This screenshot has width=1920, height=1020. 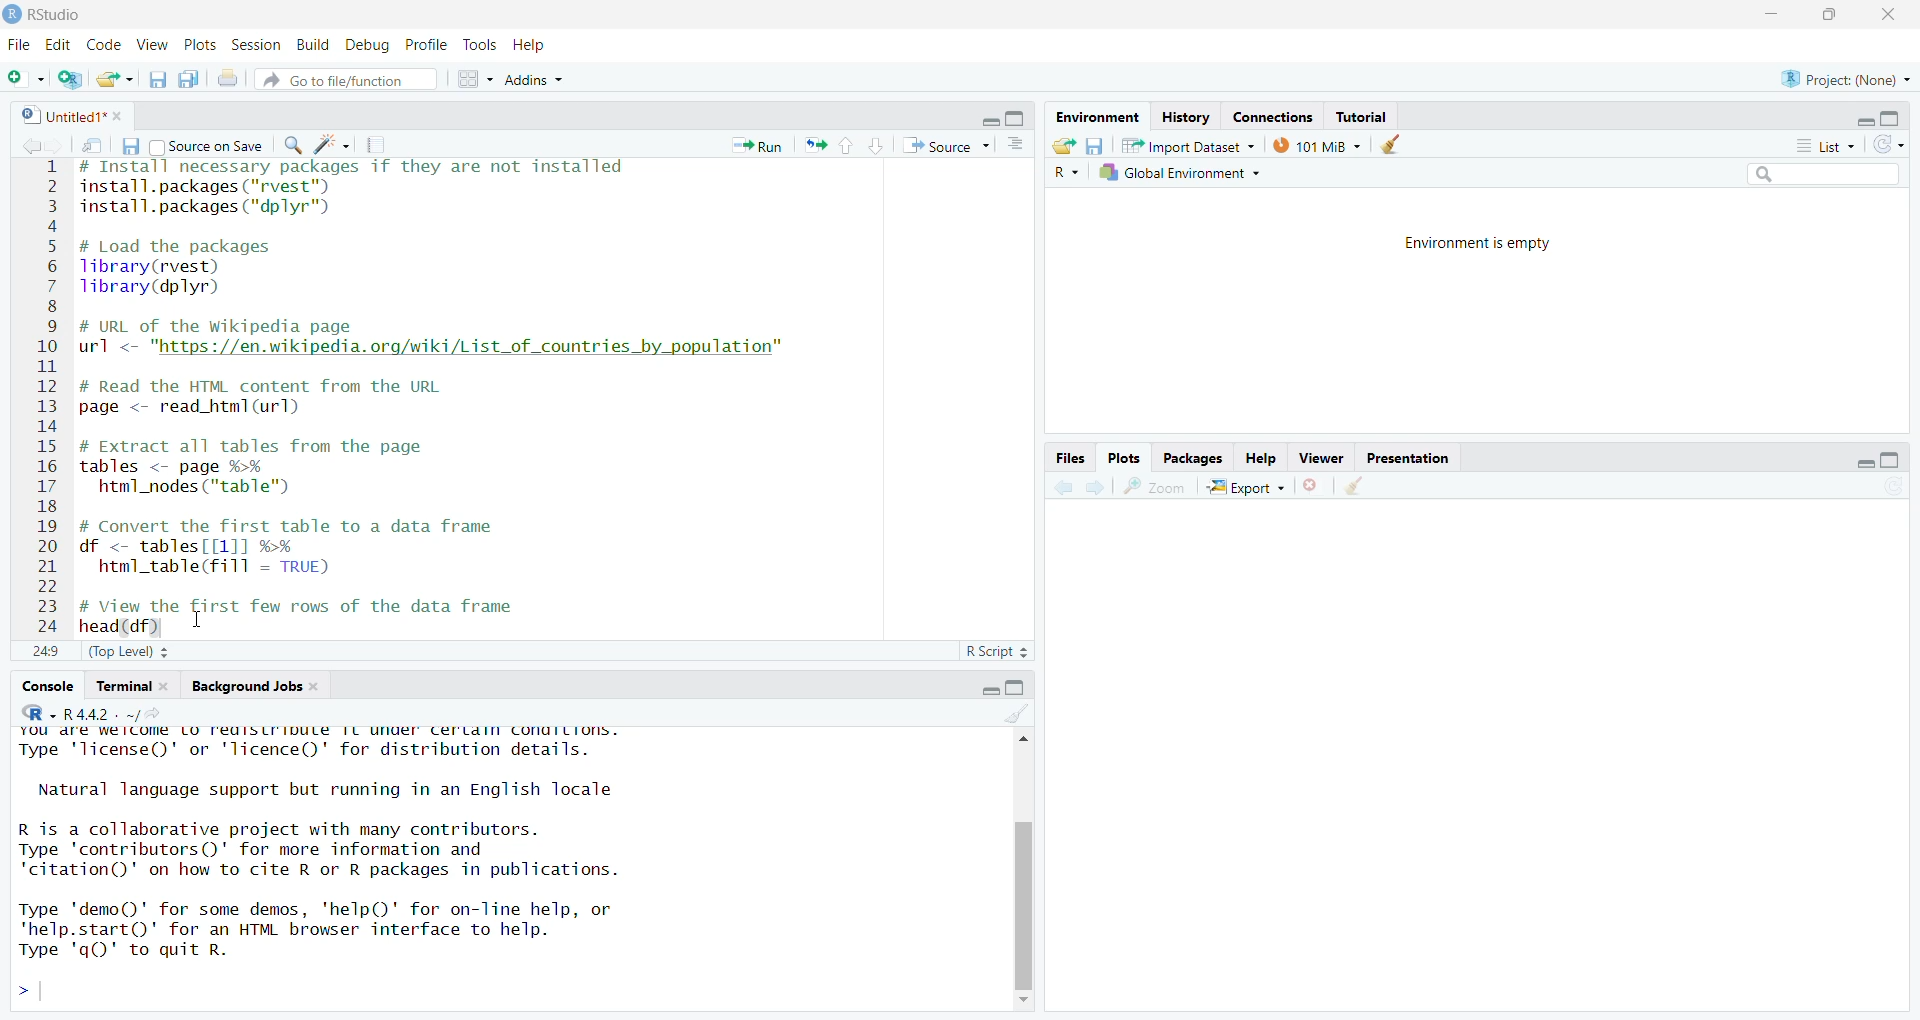 I want to click on minimize, so click(x=989, y=689).